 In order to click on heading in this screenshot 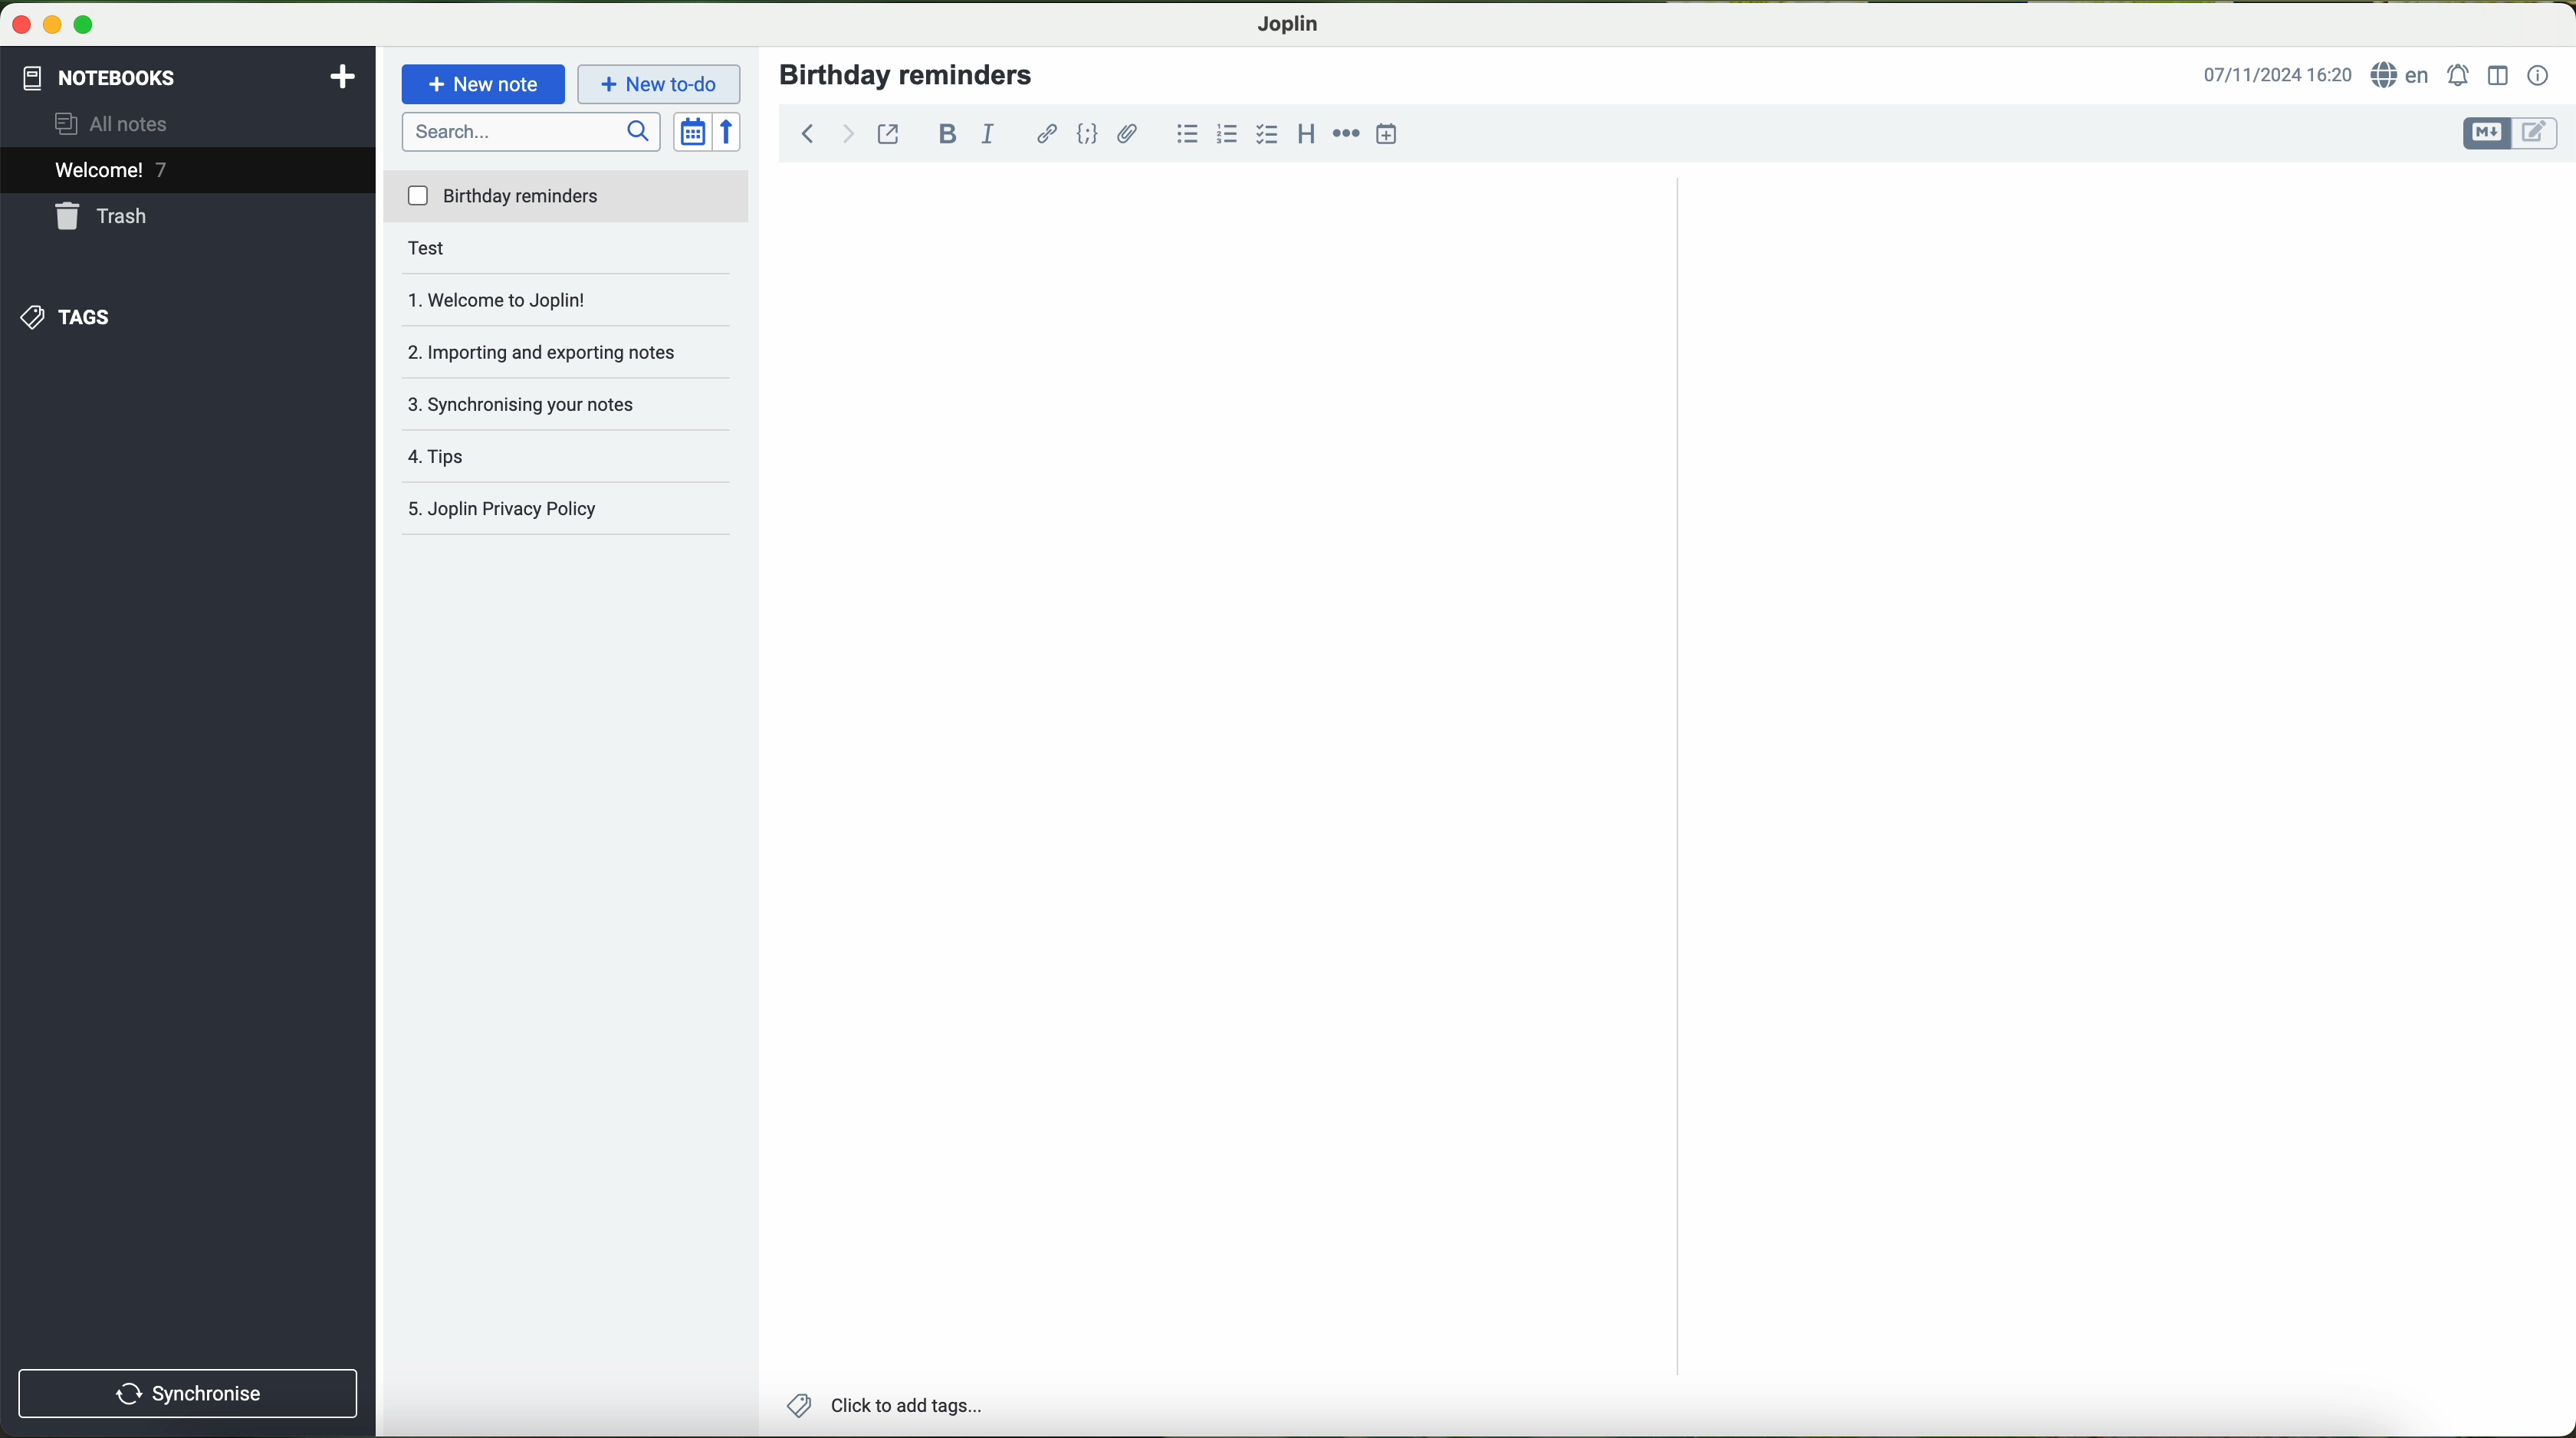, I will do `click(1305, 136)`.